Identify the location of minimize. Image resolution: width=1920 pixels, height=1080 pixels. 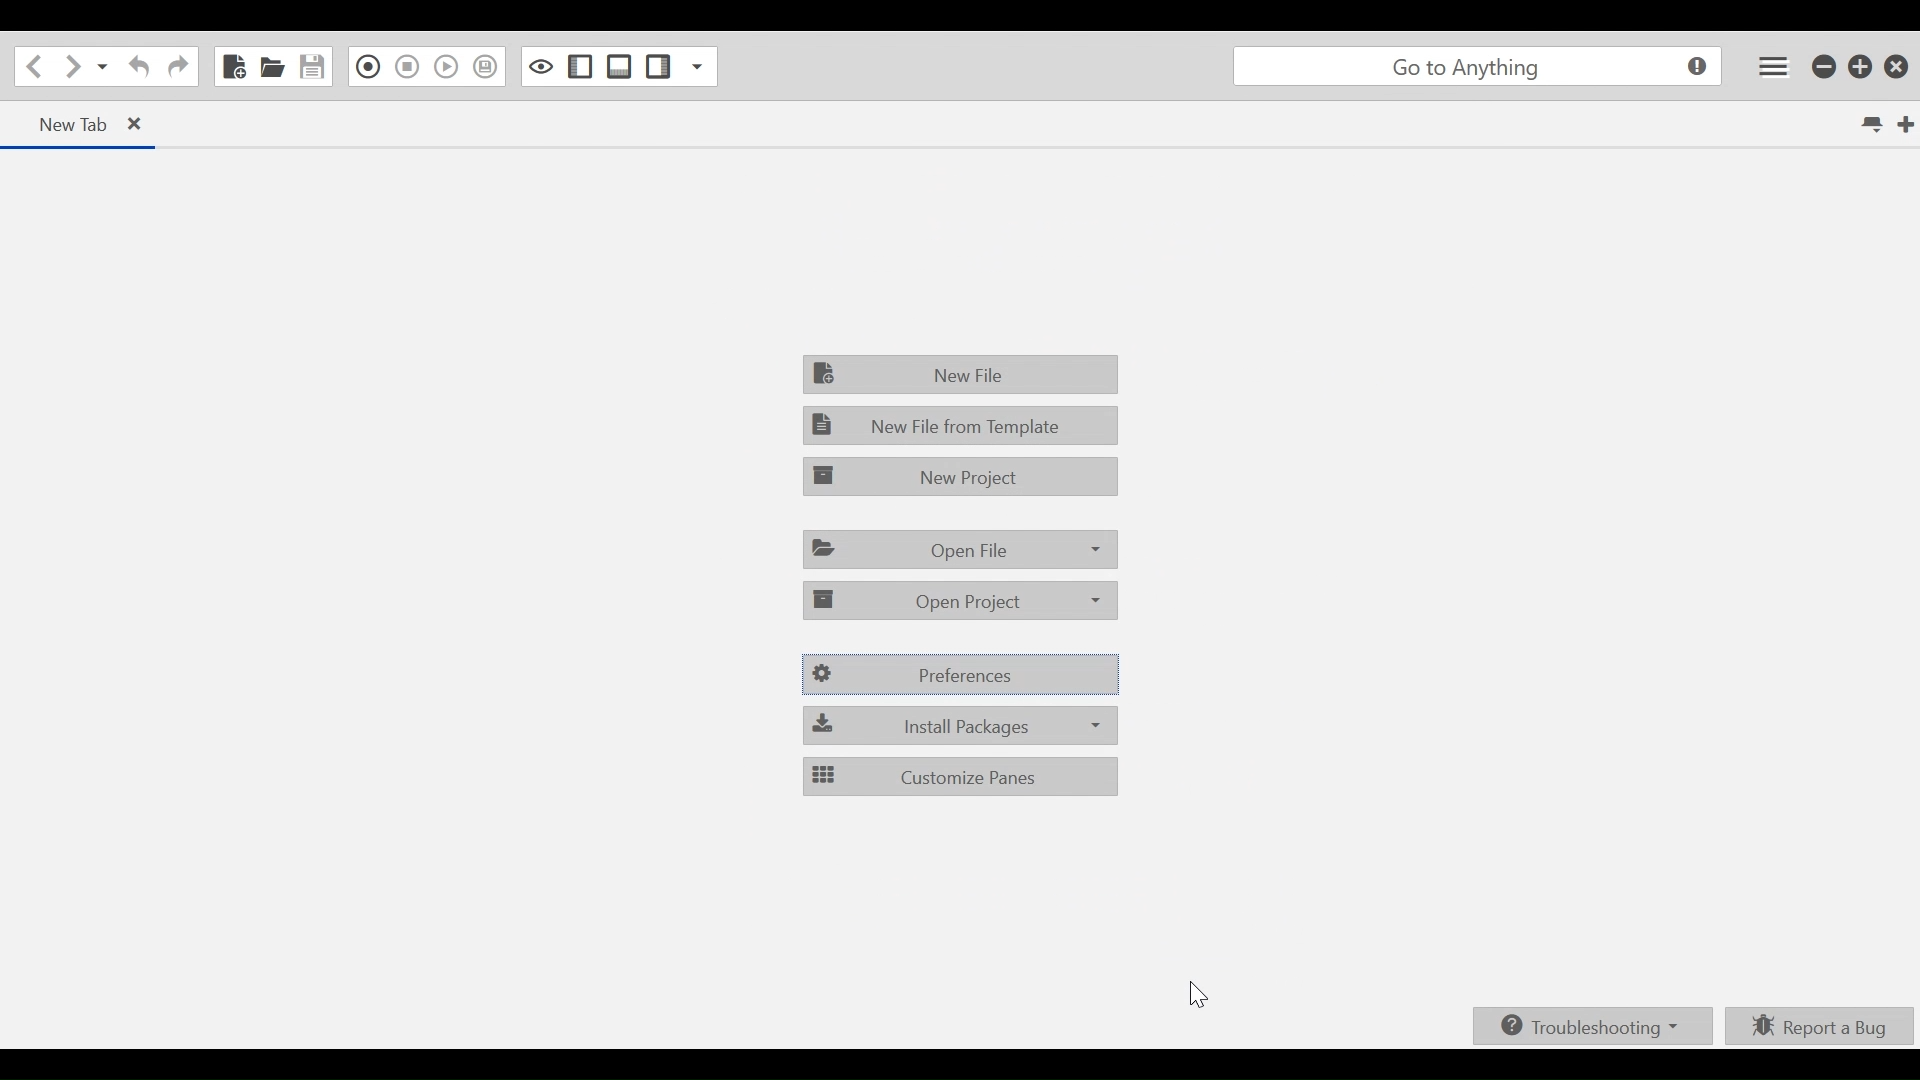
(1825, 68).